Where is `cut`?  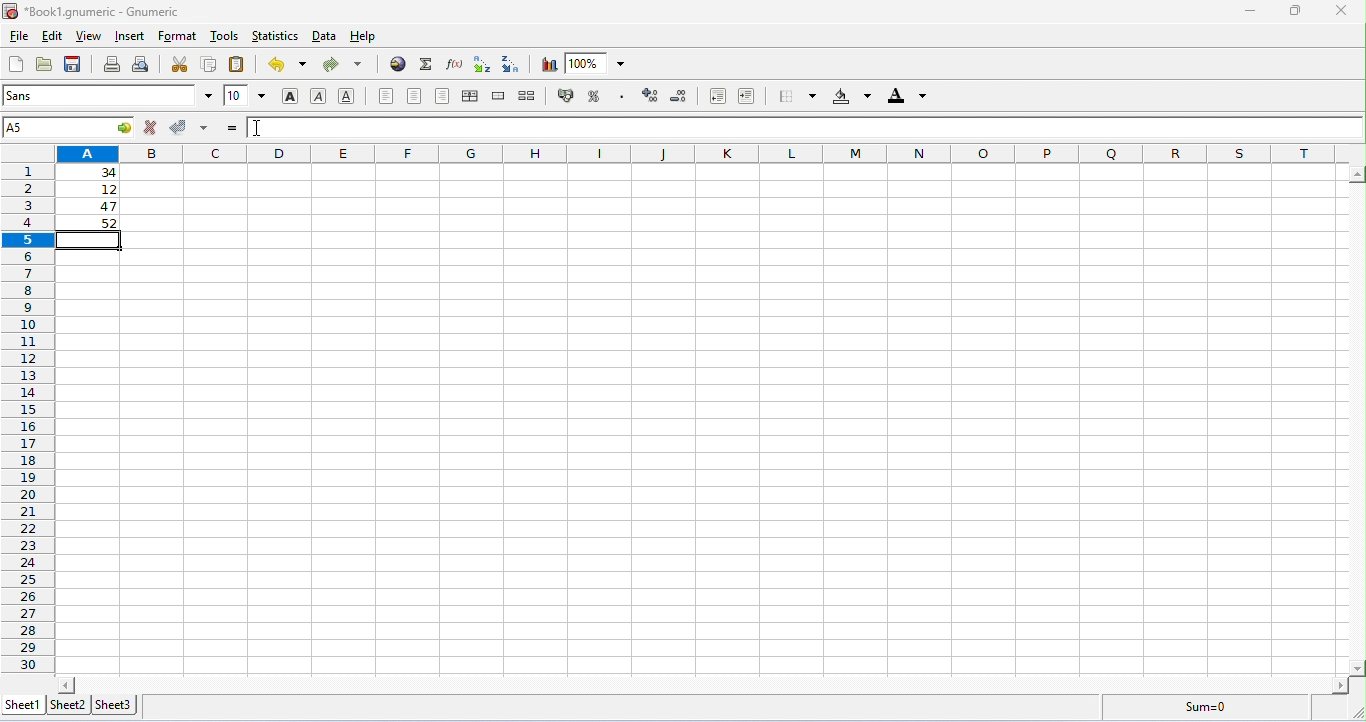
cut is located at coordinates (180, 64).